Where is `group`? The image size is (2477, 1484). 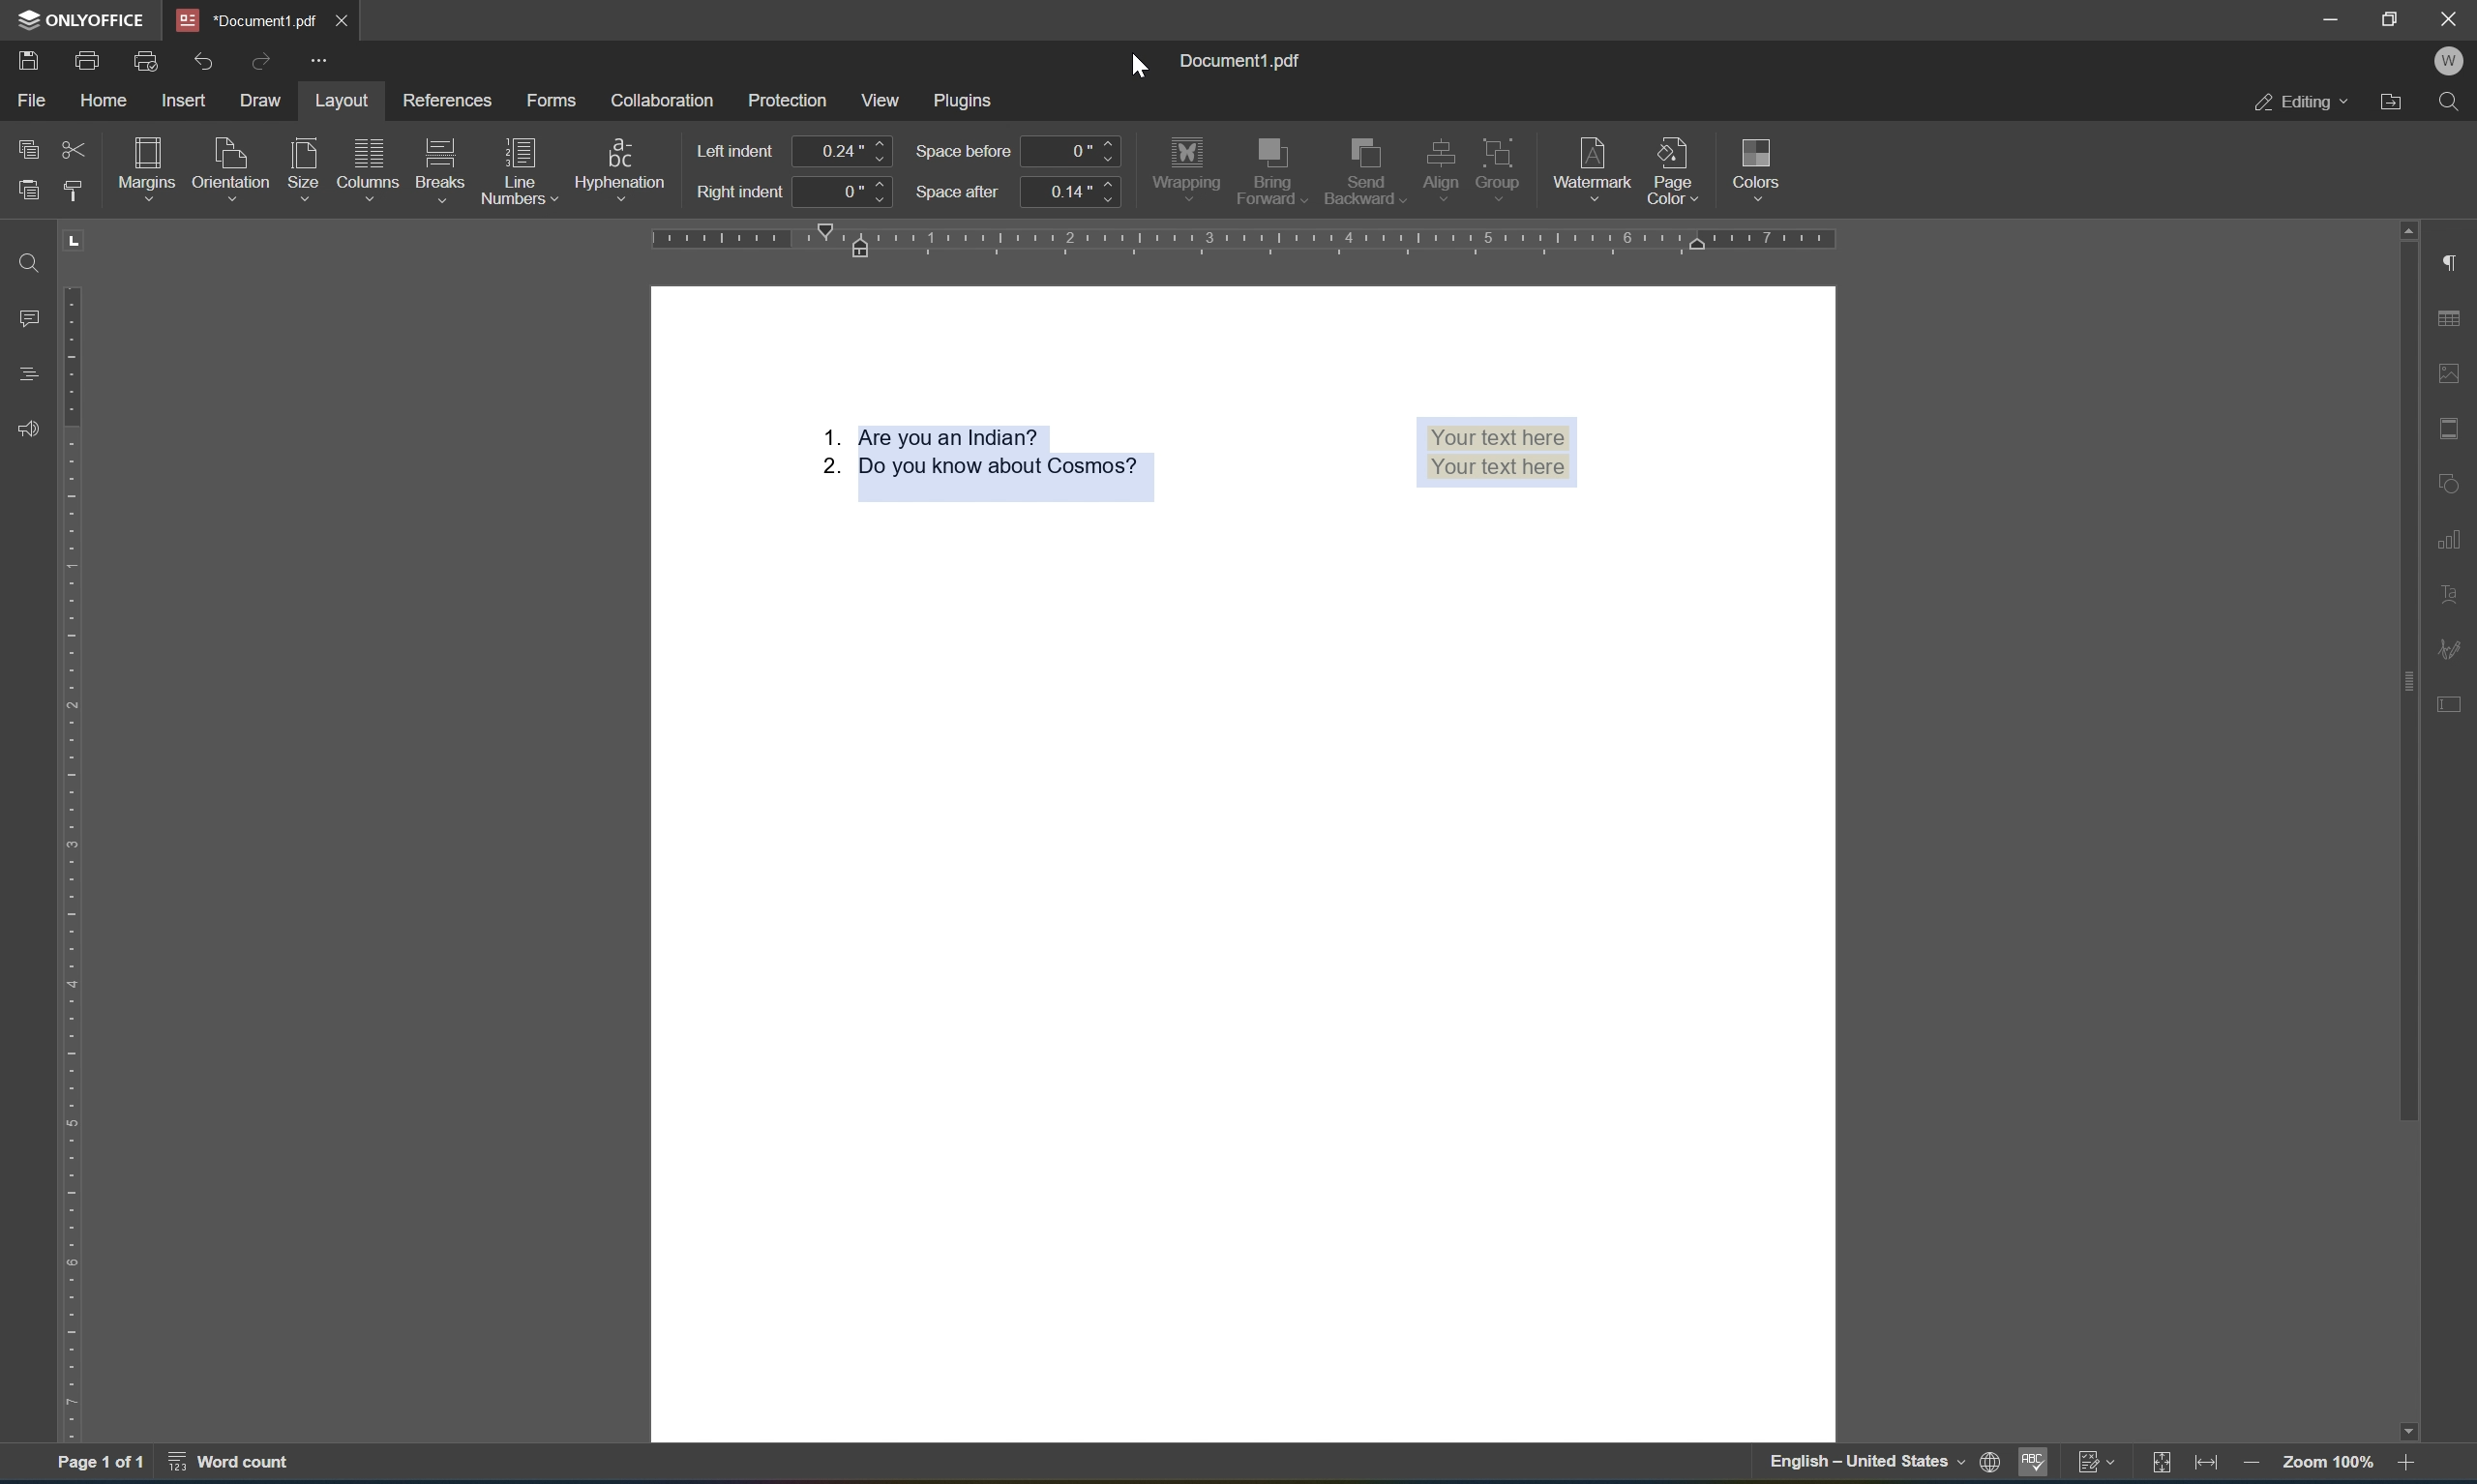
group is located at coordinates (1507, 162).